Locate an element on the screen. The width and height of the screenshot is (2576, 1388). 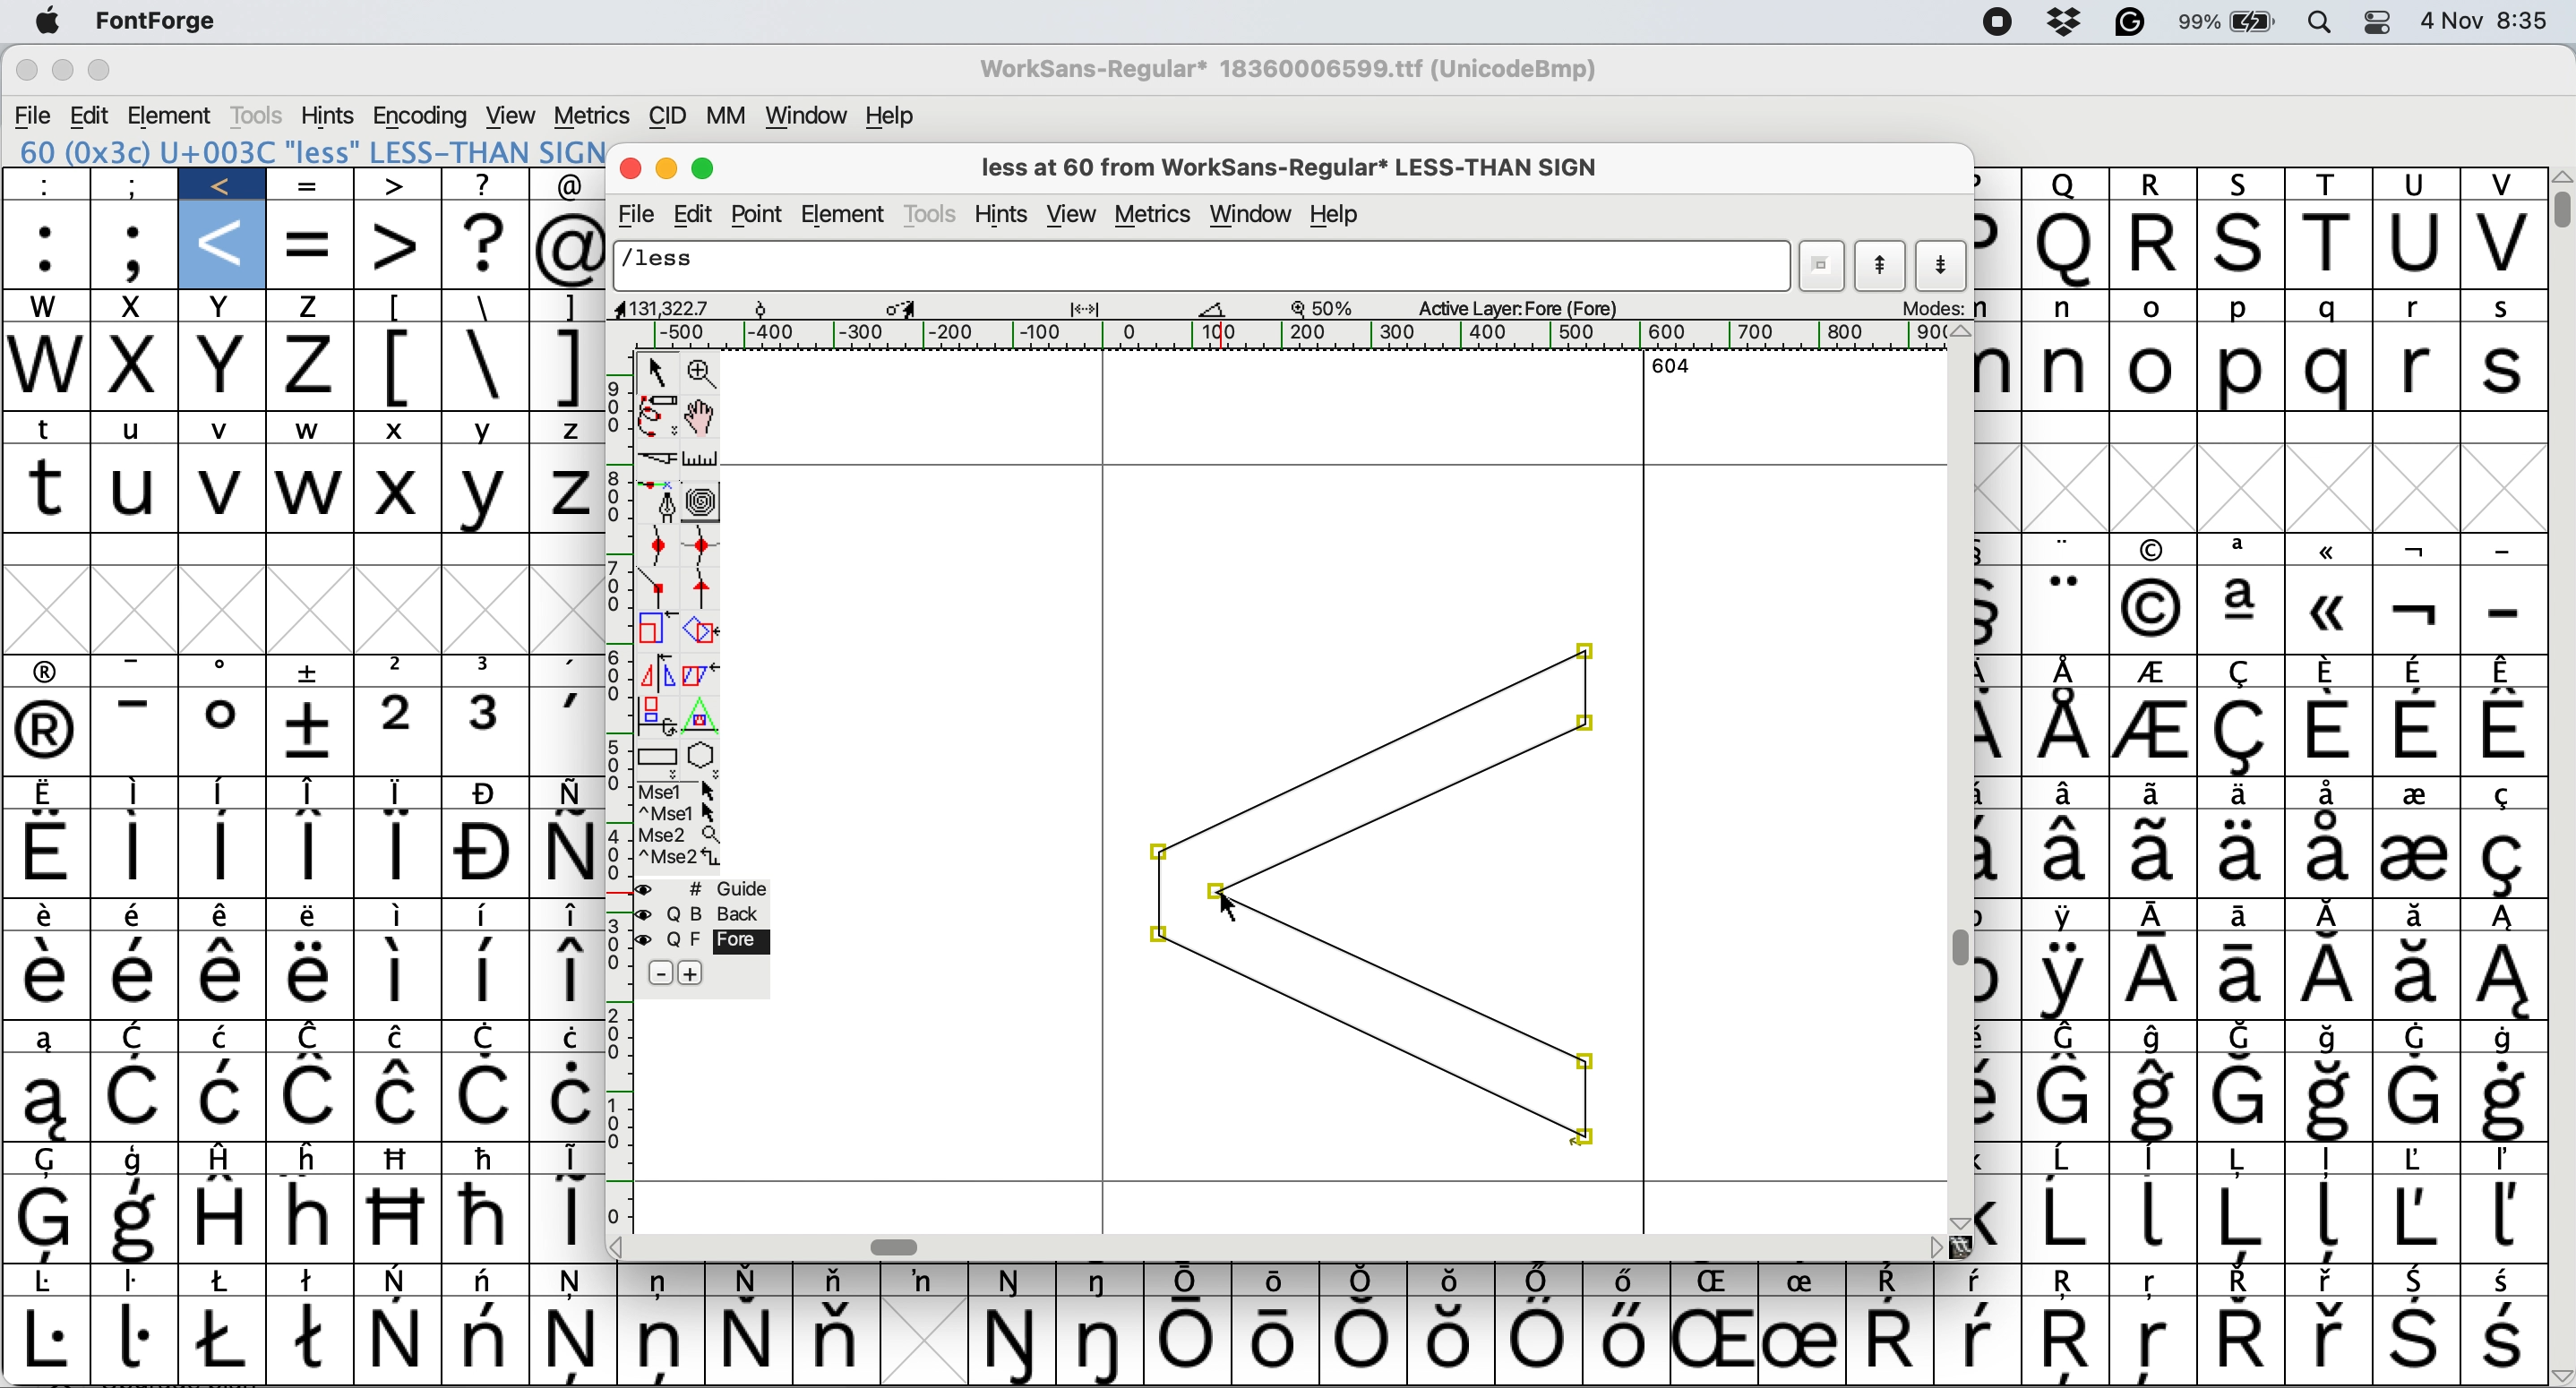
Symbol is located at coordinates (2417, 551).